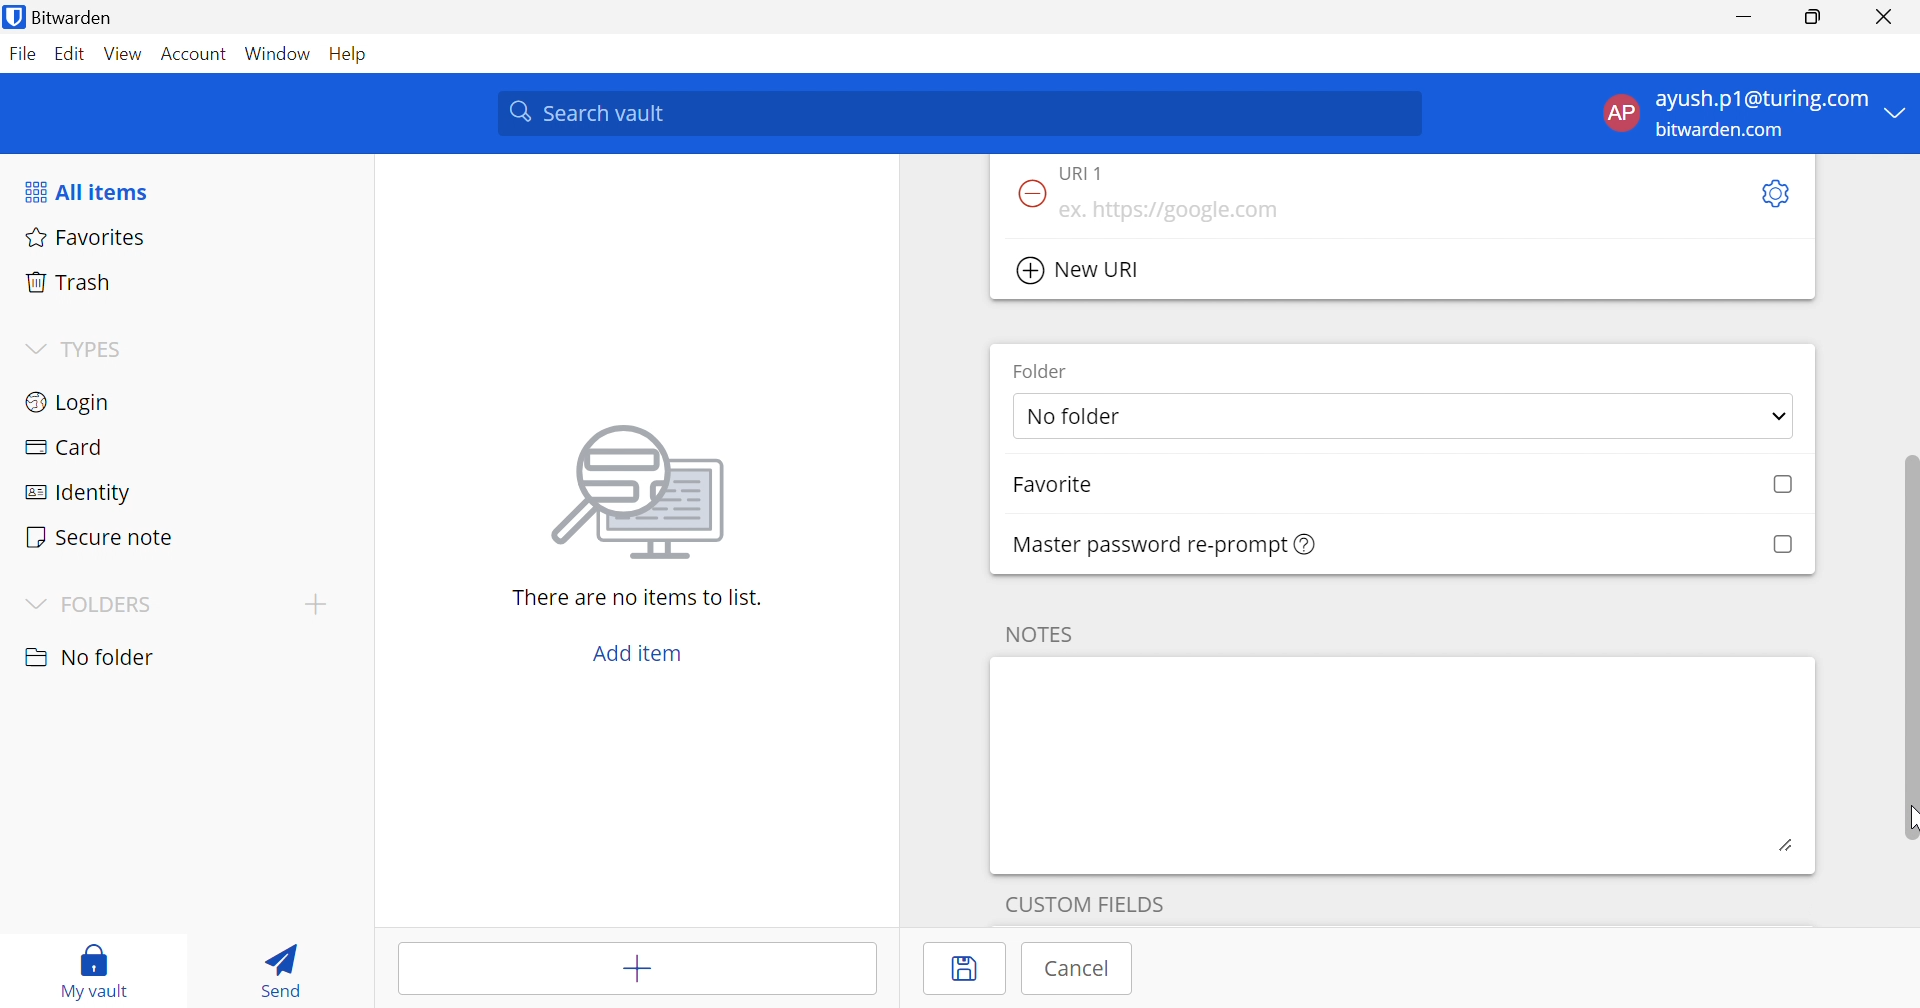 Image resolution: width=1920 pixels, height=1008 pixels. What do you see at coordinates (1085, 901) in the screenshot?
I see `CUSTOM FIELDS` at bounding box center [1085, 901].